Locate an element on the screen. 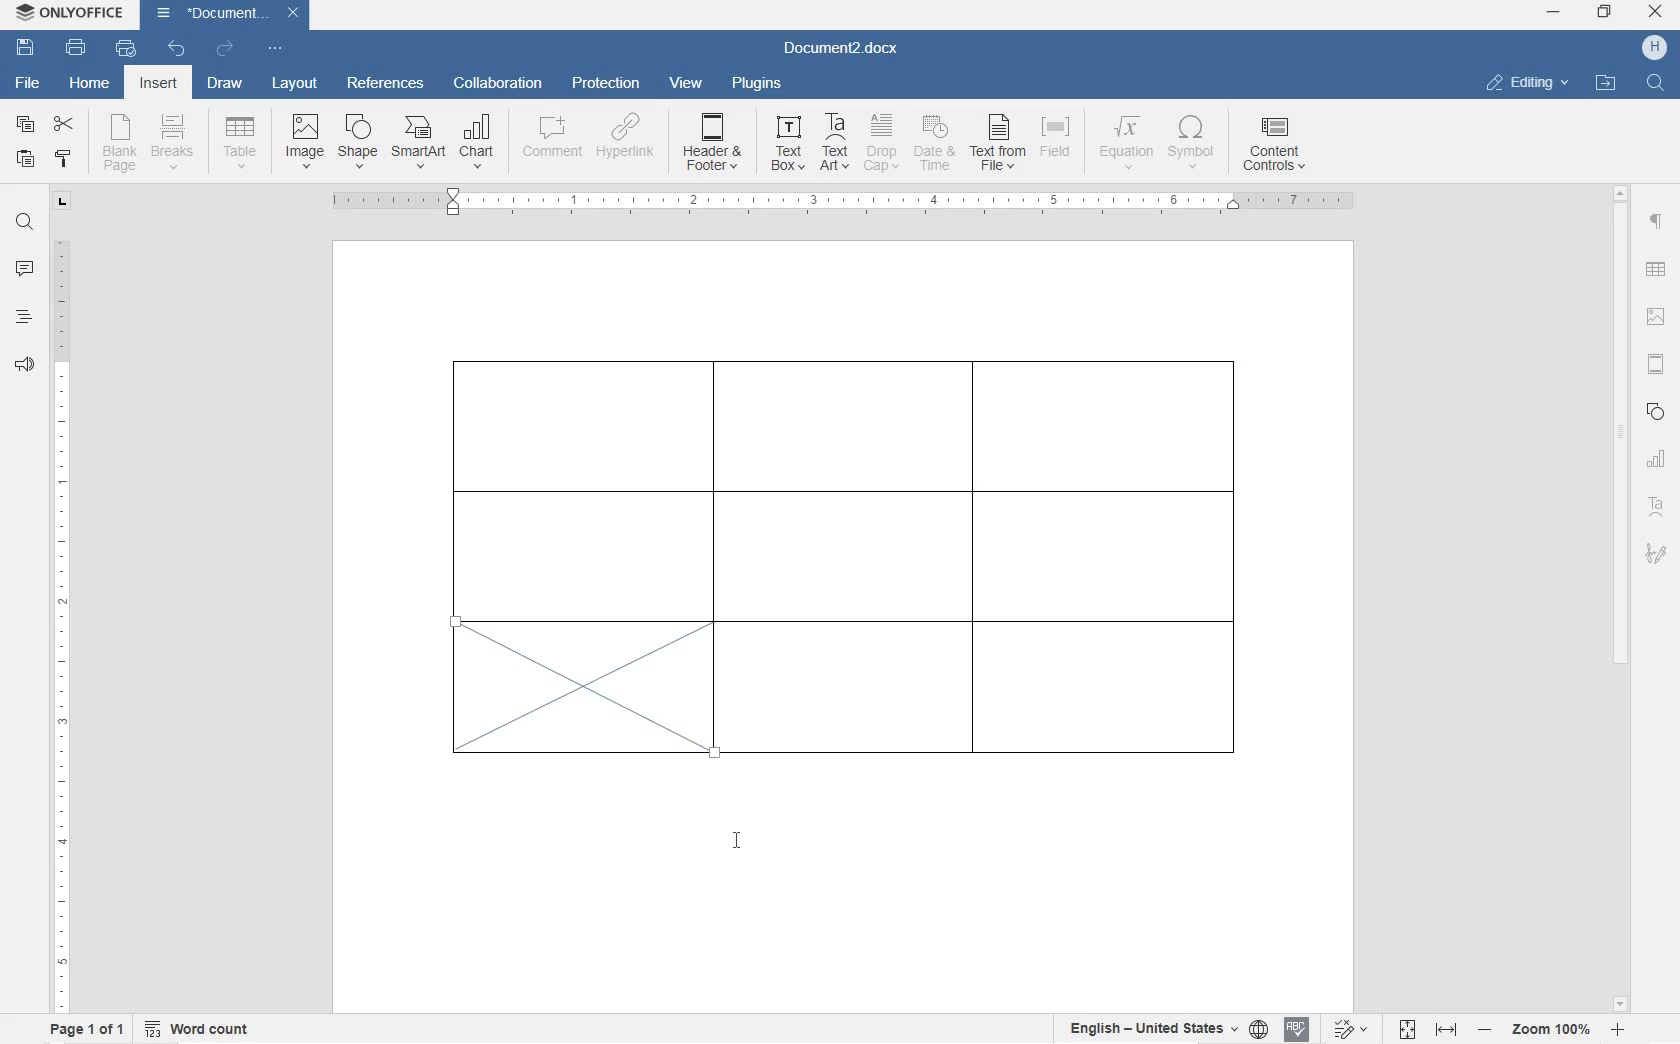 The height and width of the screenshot is (1044, 1680). signature is located at coordinates (1655, 553).